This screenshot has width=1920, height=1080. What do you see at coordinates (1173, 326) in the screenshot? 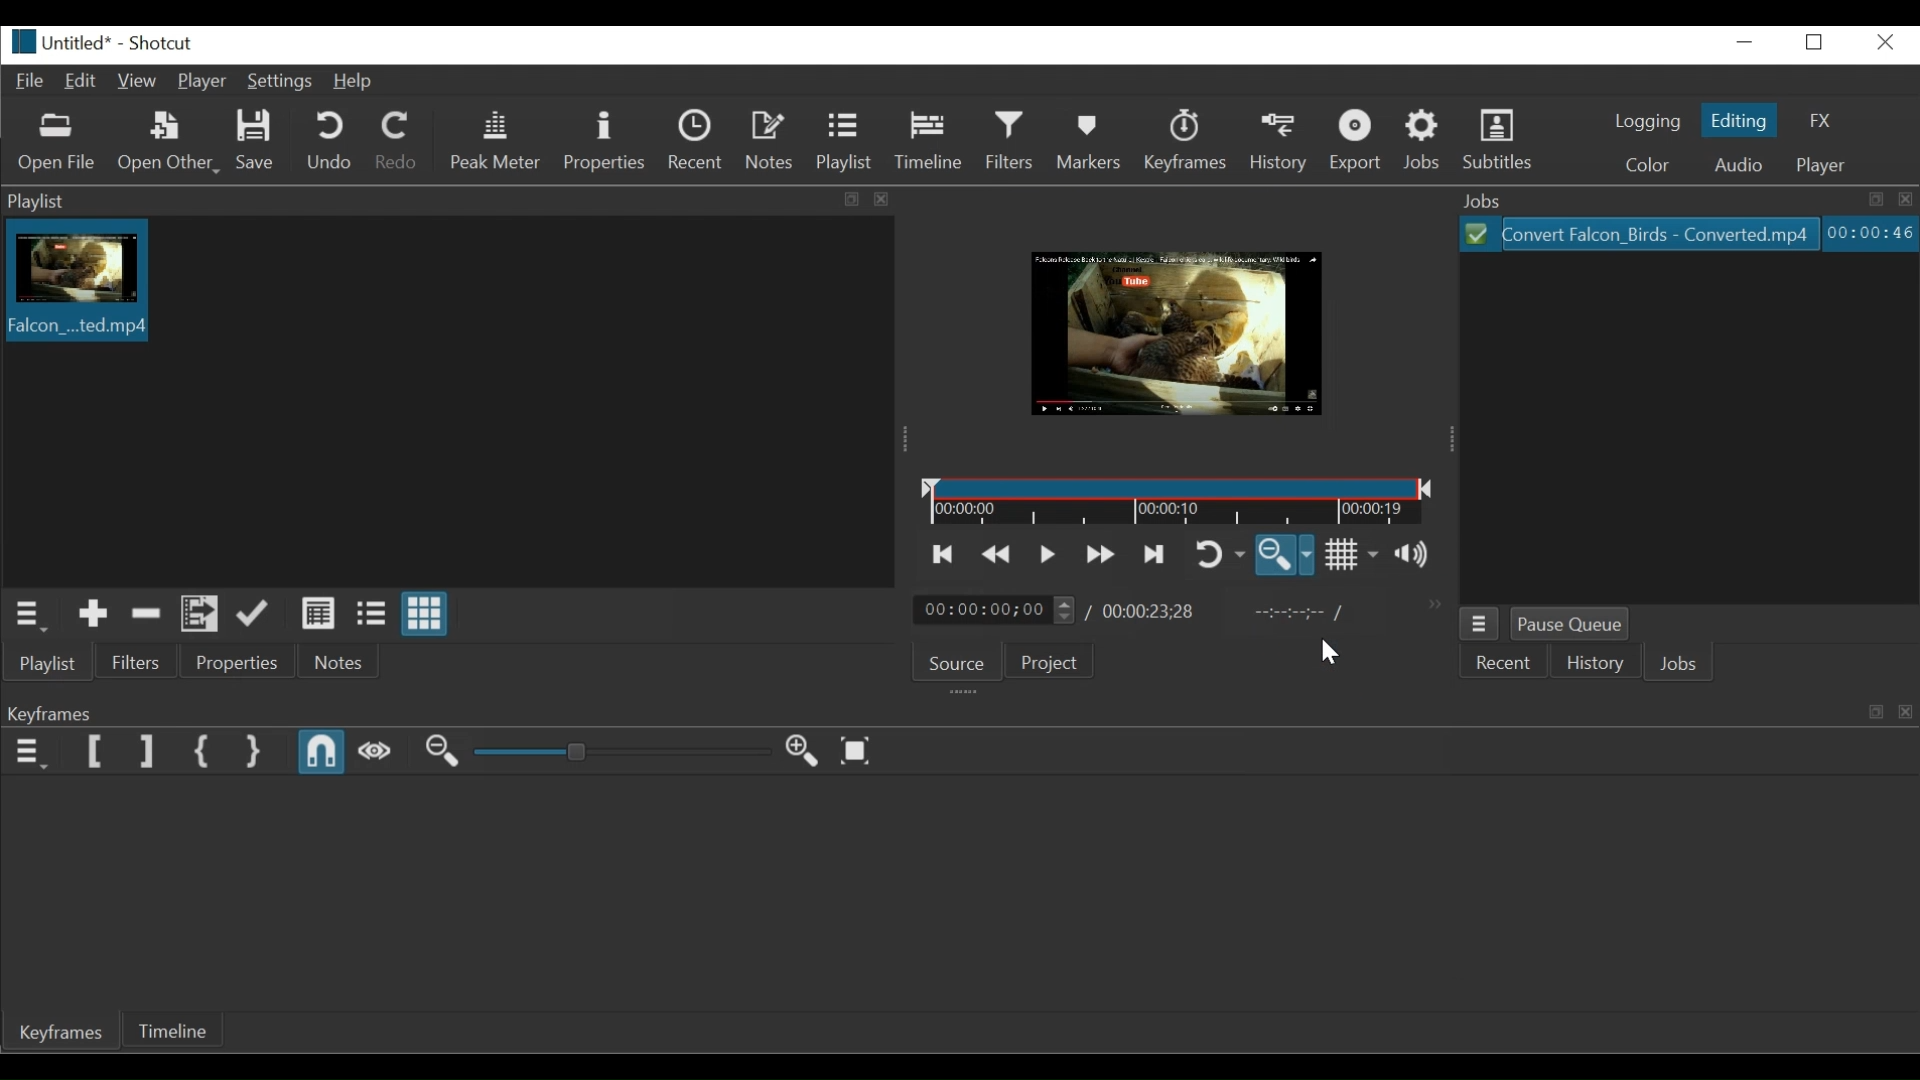
I see `Media Viewer` at bounding box center [1173, 326].